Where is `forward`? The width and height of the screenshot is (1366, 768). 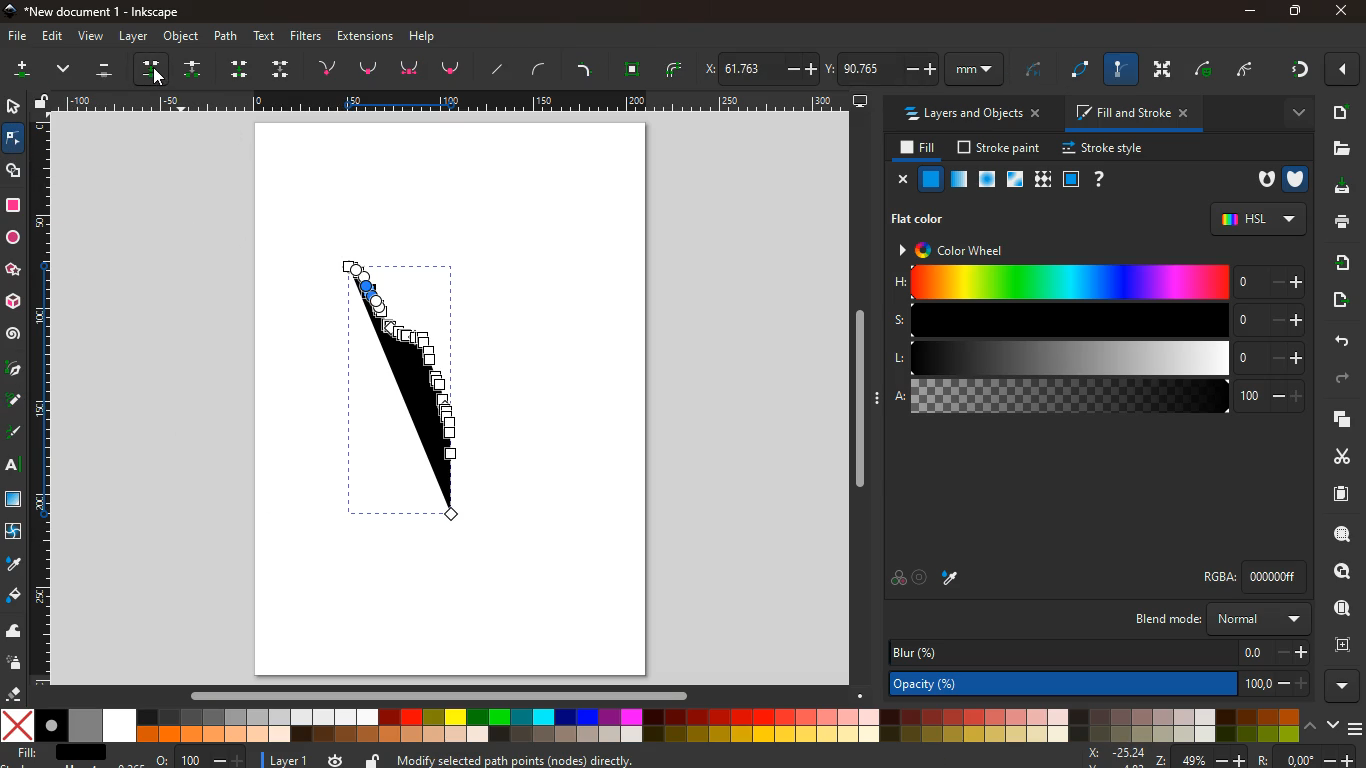 forward is located at coordinates (1343, 381).